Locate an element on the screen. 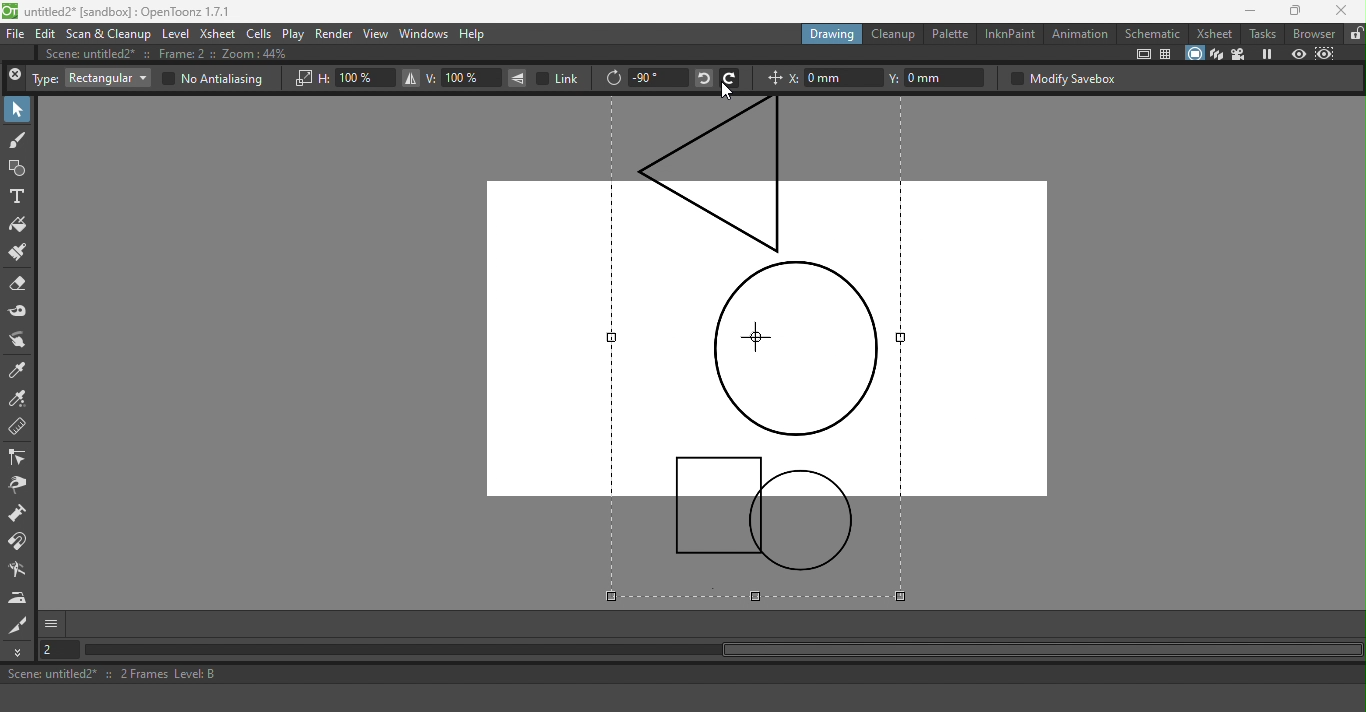 This screenshot has width=1366, height=712. Help is located at coordinates (481, 33).